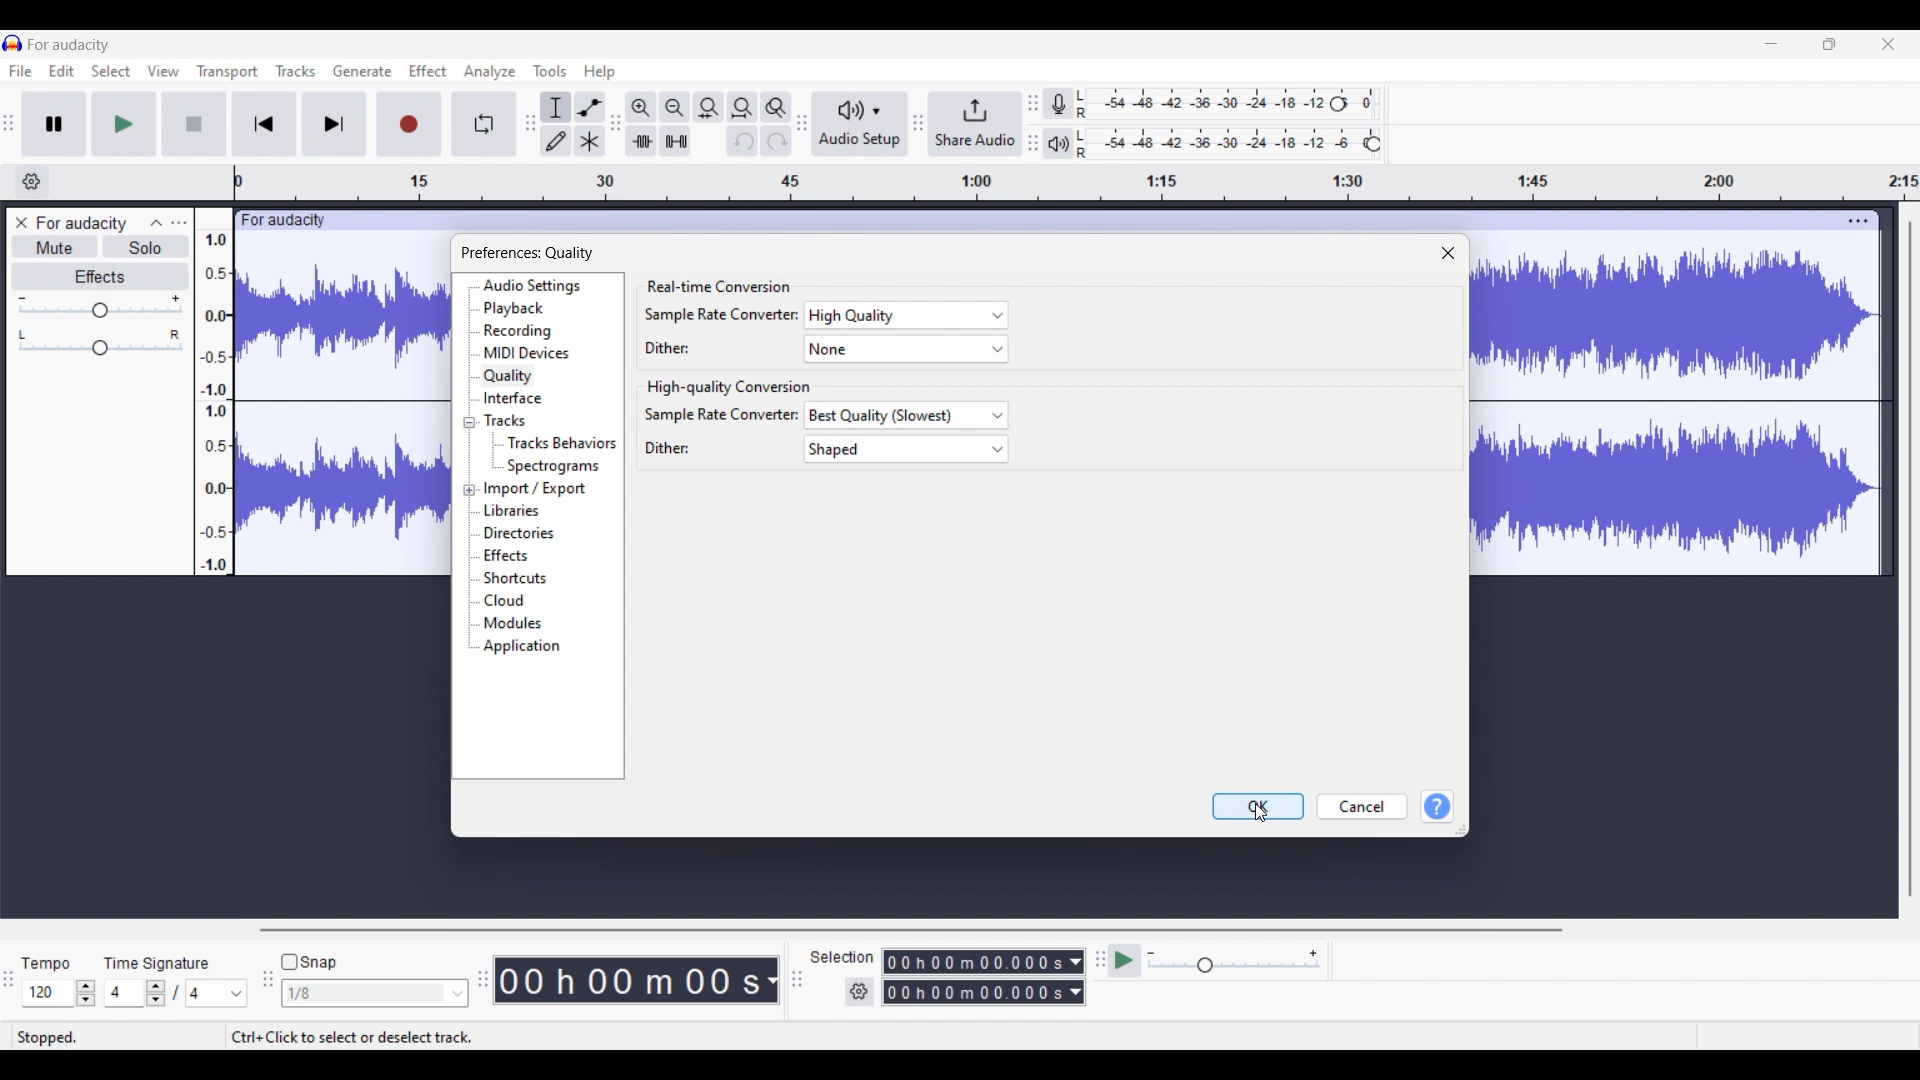 The width and height of the screenshot is (1920, 1080). Describe the element at coordinates (911, 420) in the screenshot. I see `best quality (slowest)` at that location.